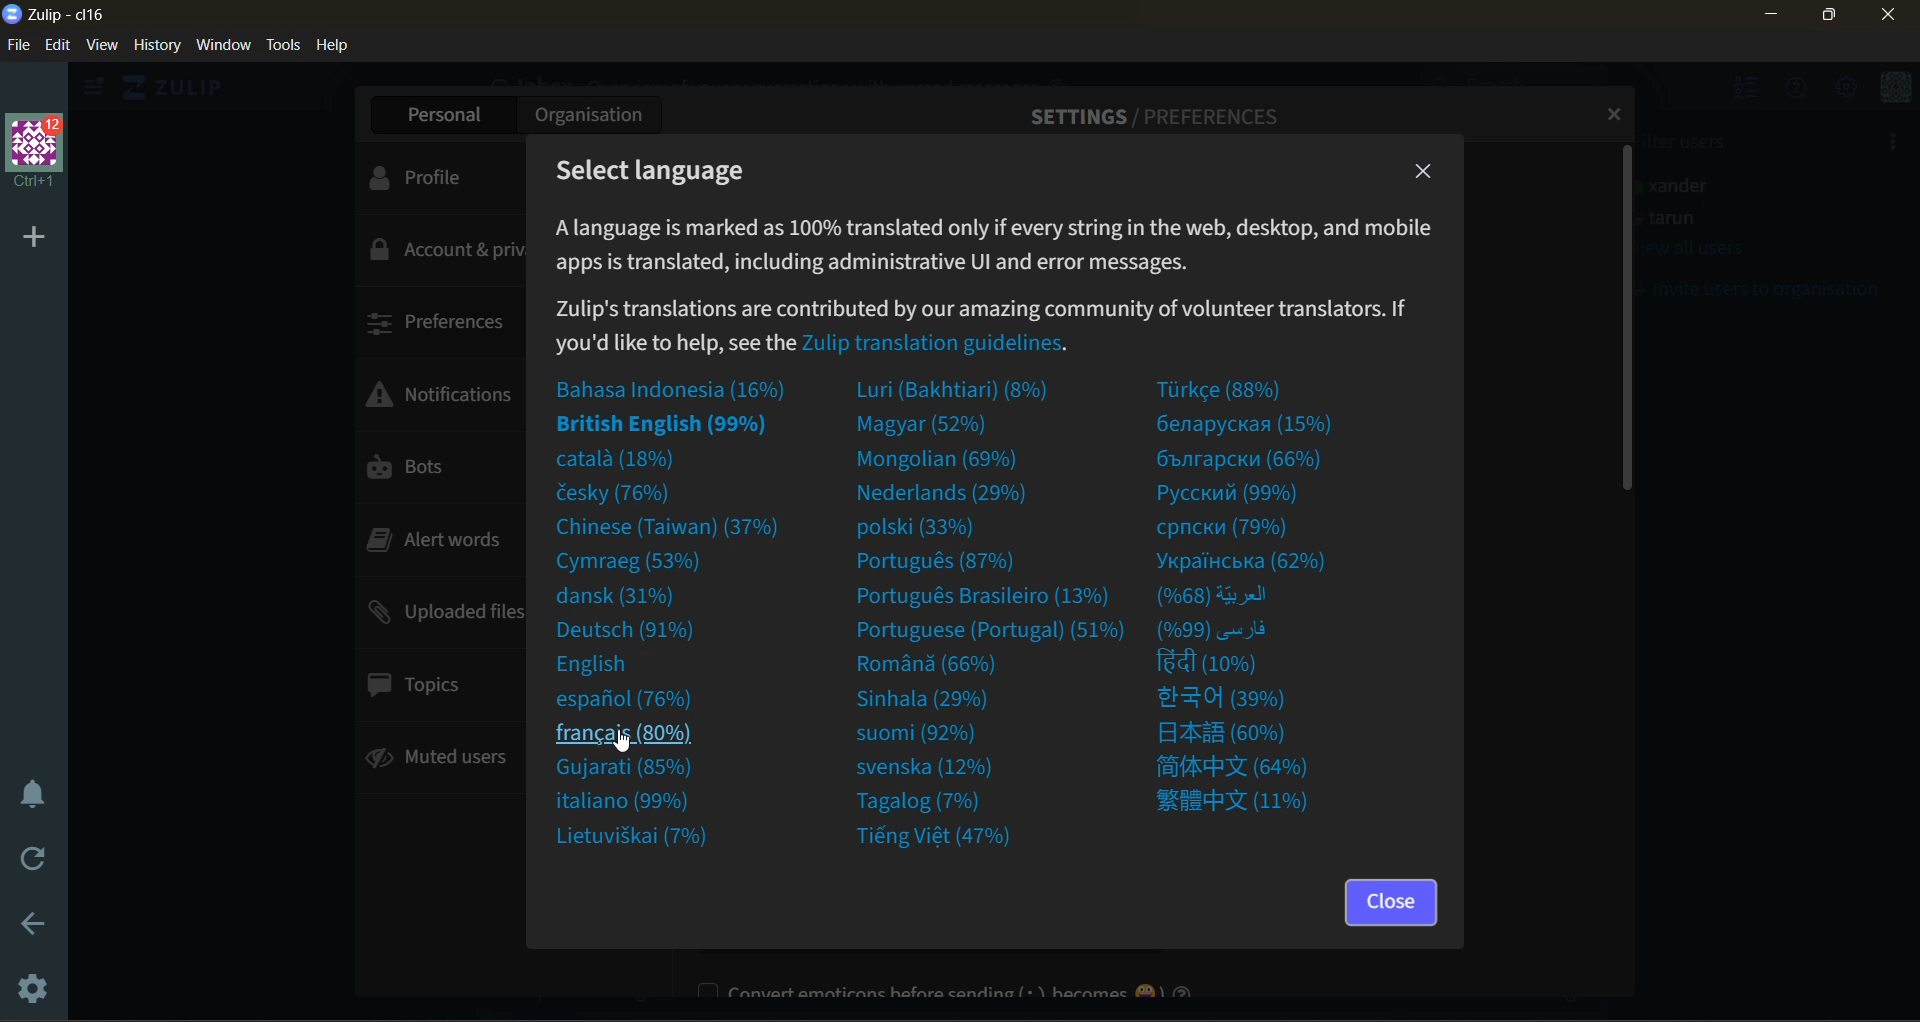 Image resolution: width=1920 pixels, height=1022 pixels. What do you see at coordinates (933, 696) in the screenshot?
I see `sinhala` at bounding box center [933, 696].